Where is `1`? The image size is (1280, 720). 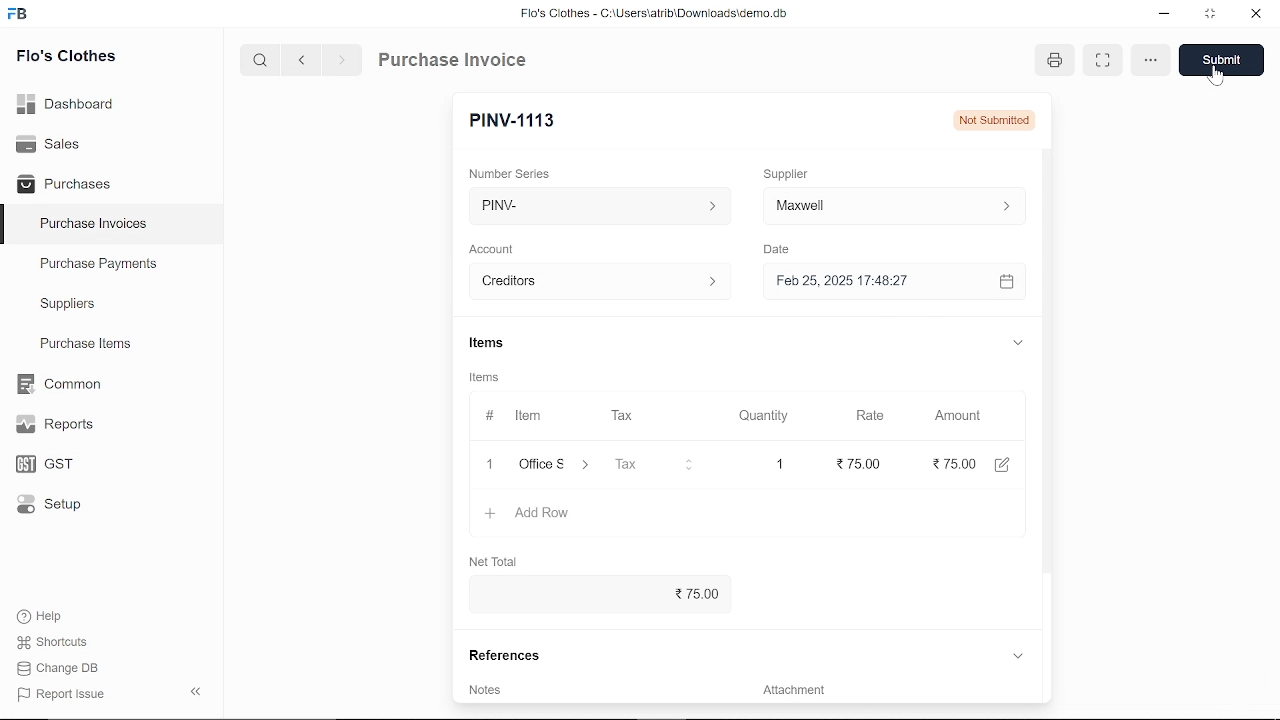
1 is located at coordinates (779, 463).